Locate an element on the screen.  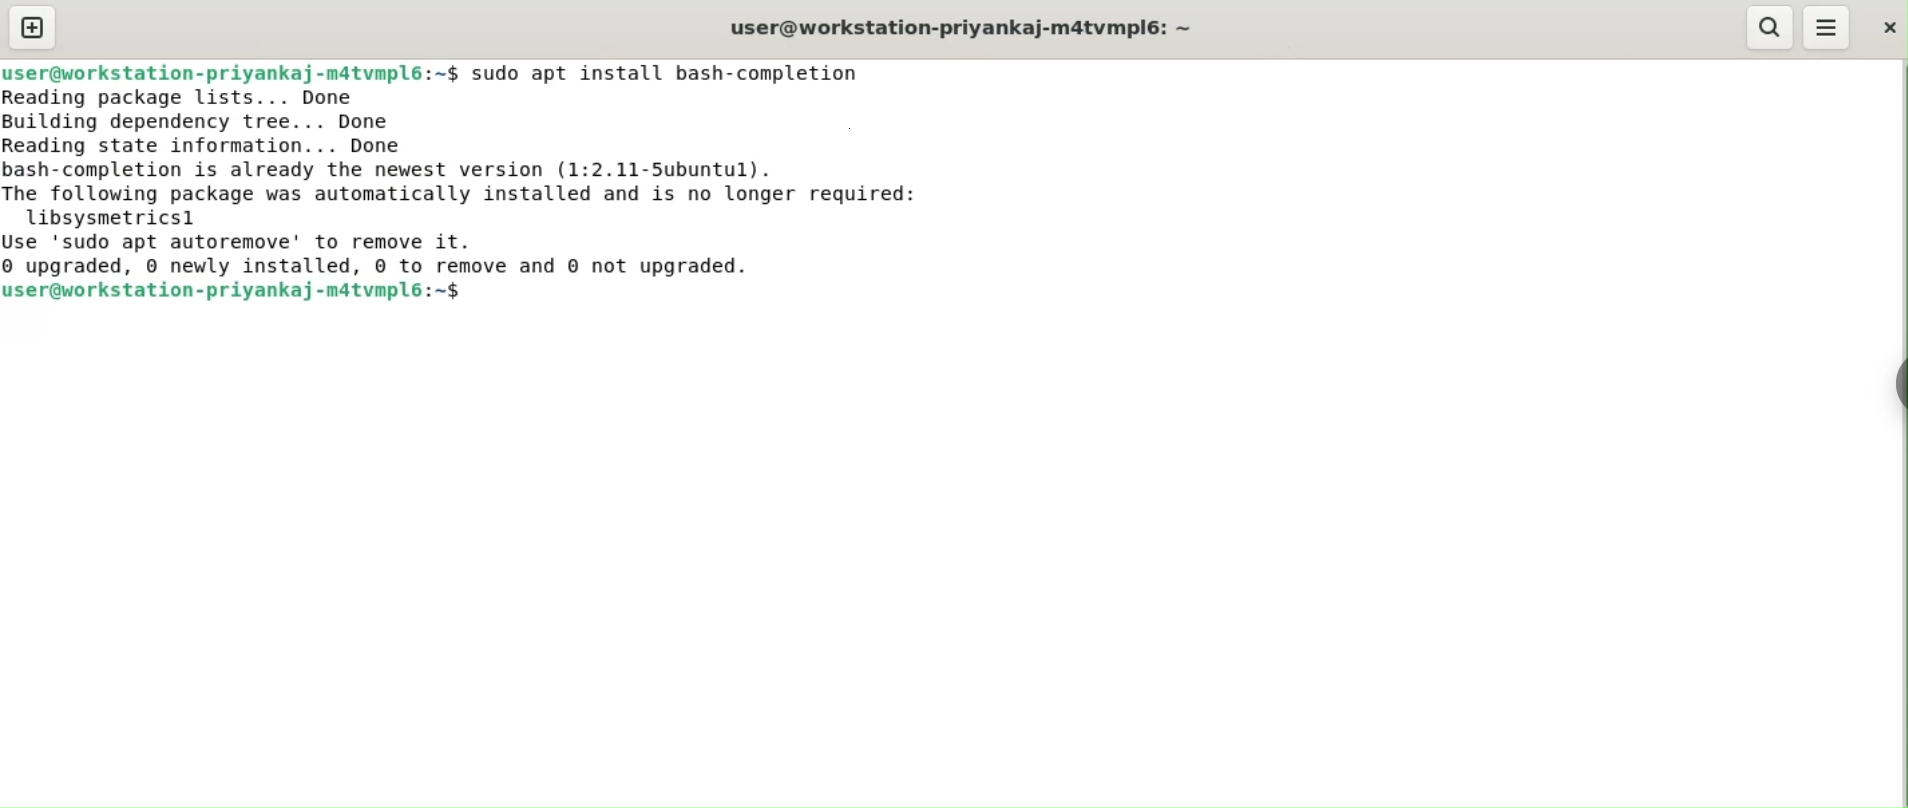
user@workstation-priyankaj-m4tvmpl6: ~ is located at coordinates (1002, 33).